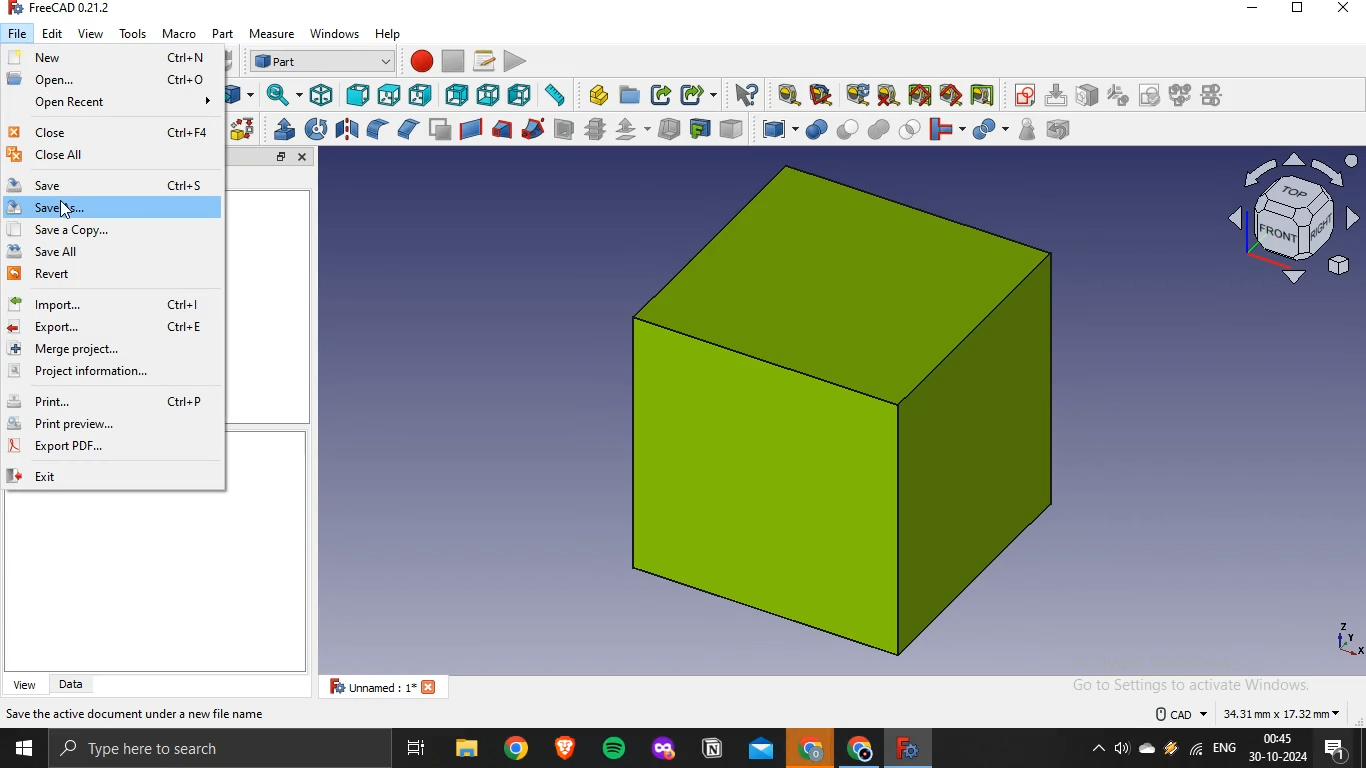 The width and height of the screenshot is (1366, 768). I want to click on loft, so click(502, 129).